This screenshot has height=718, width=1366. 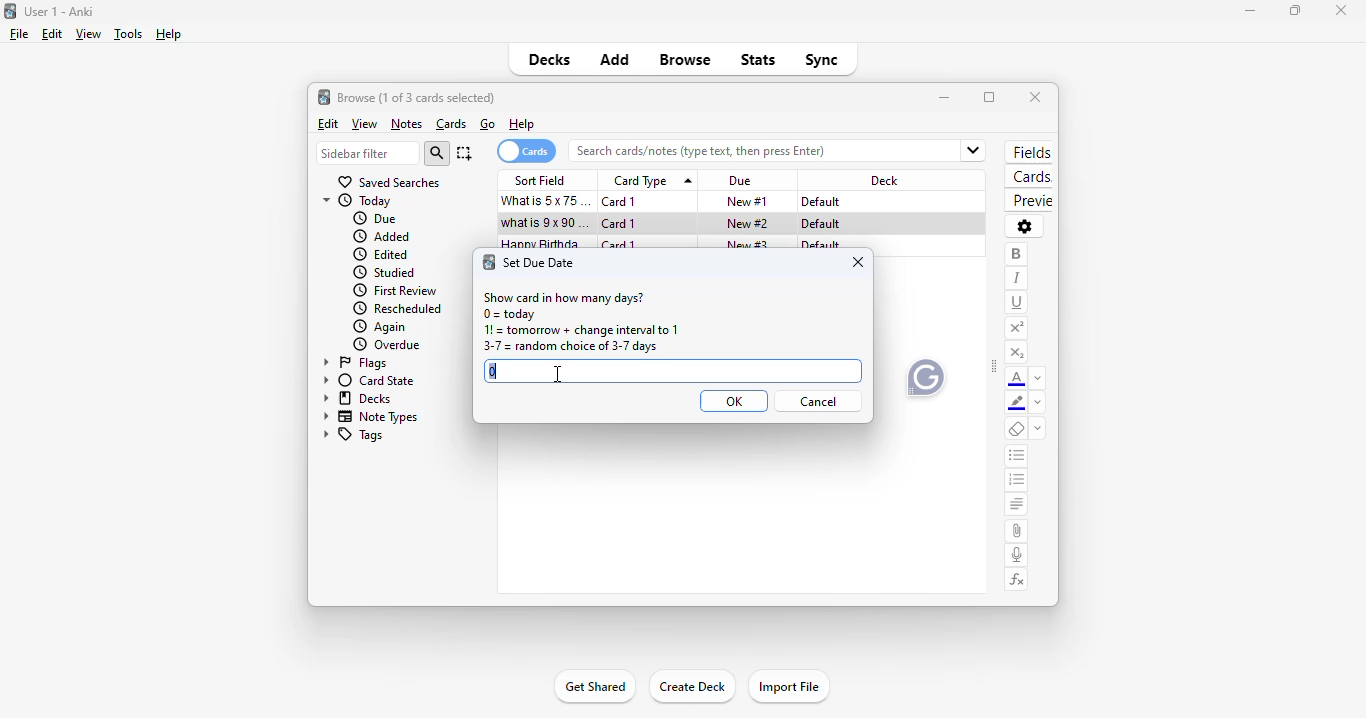 I want to click on attach pictures/audio/video, so click(x=1017, y=531).